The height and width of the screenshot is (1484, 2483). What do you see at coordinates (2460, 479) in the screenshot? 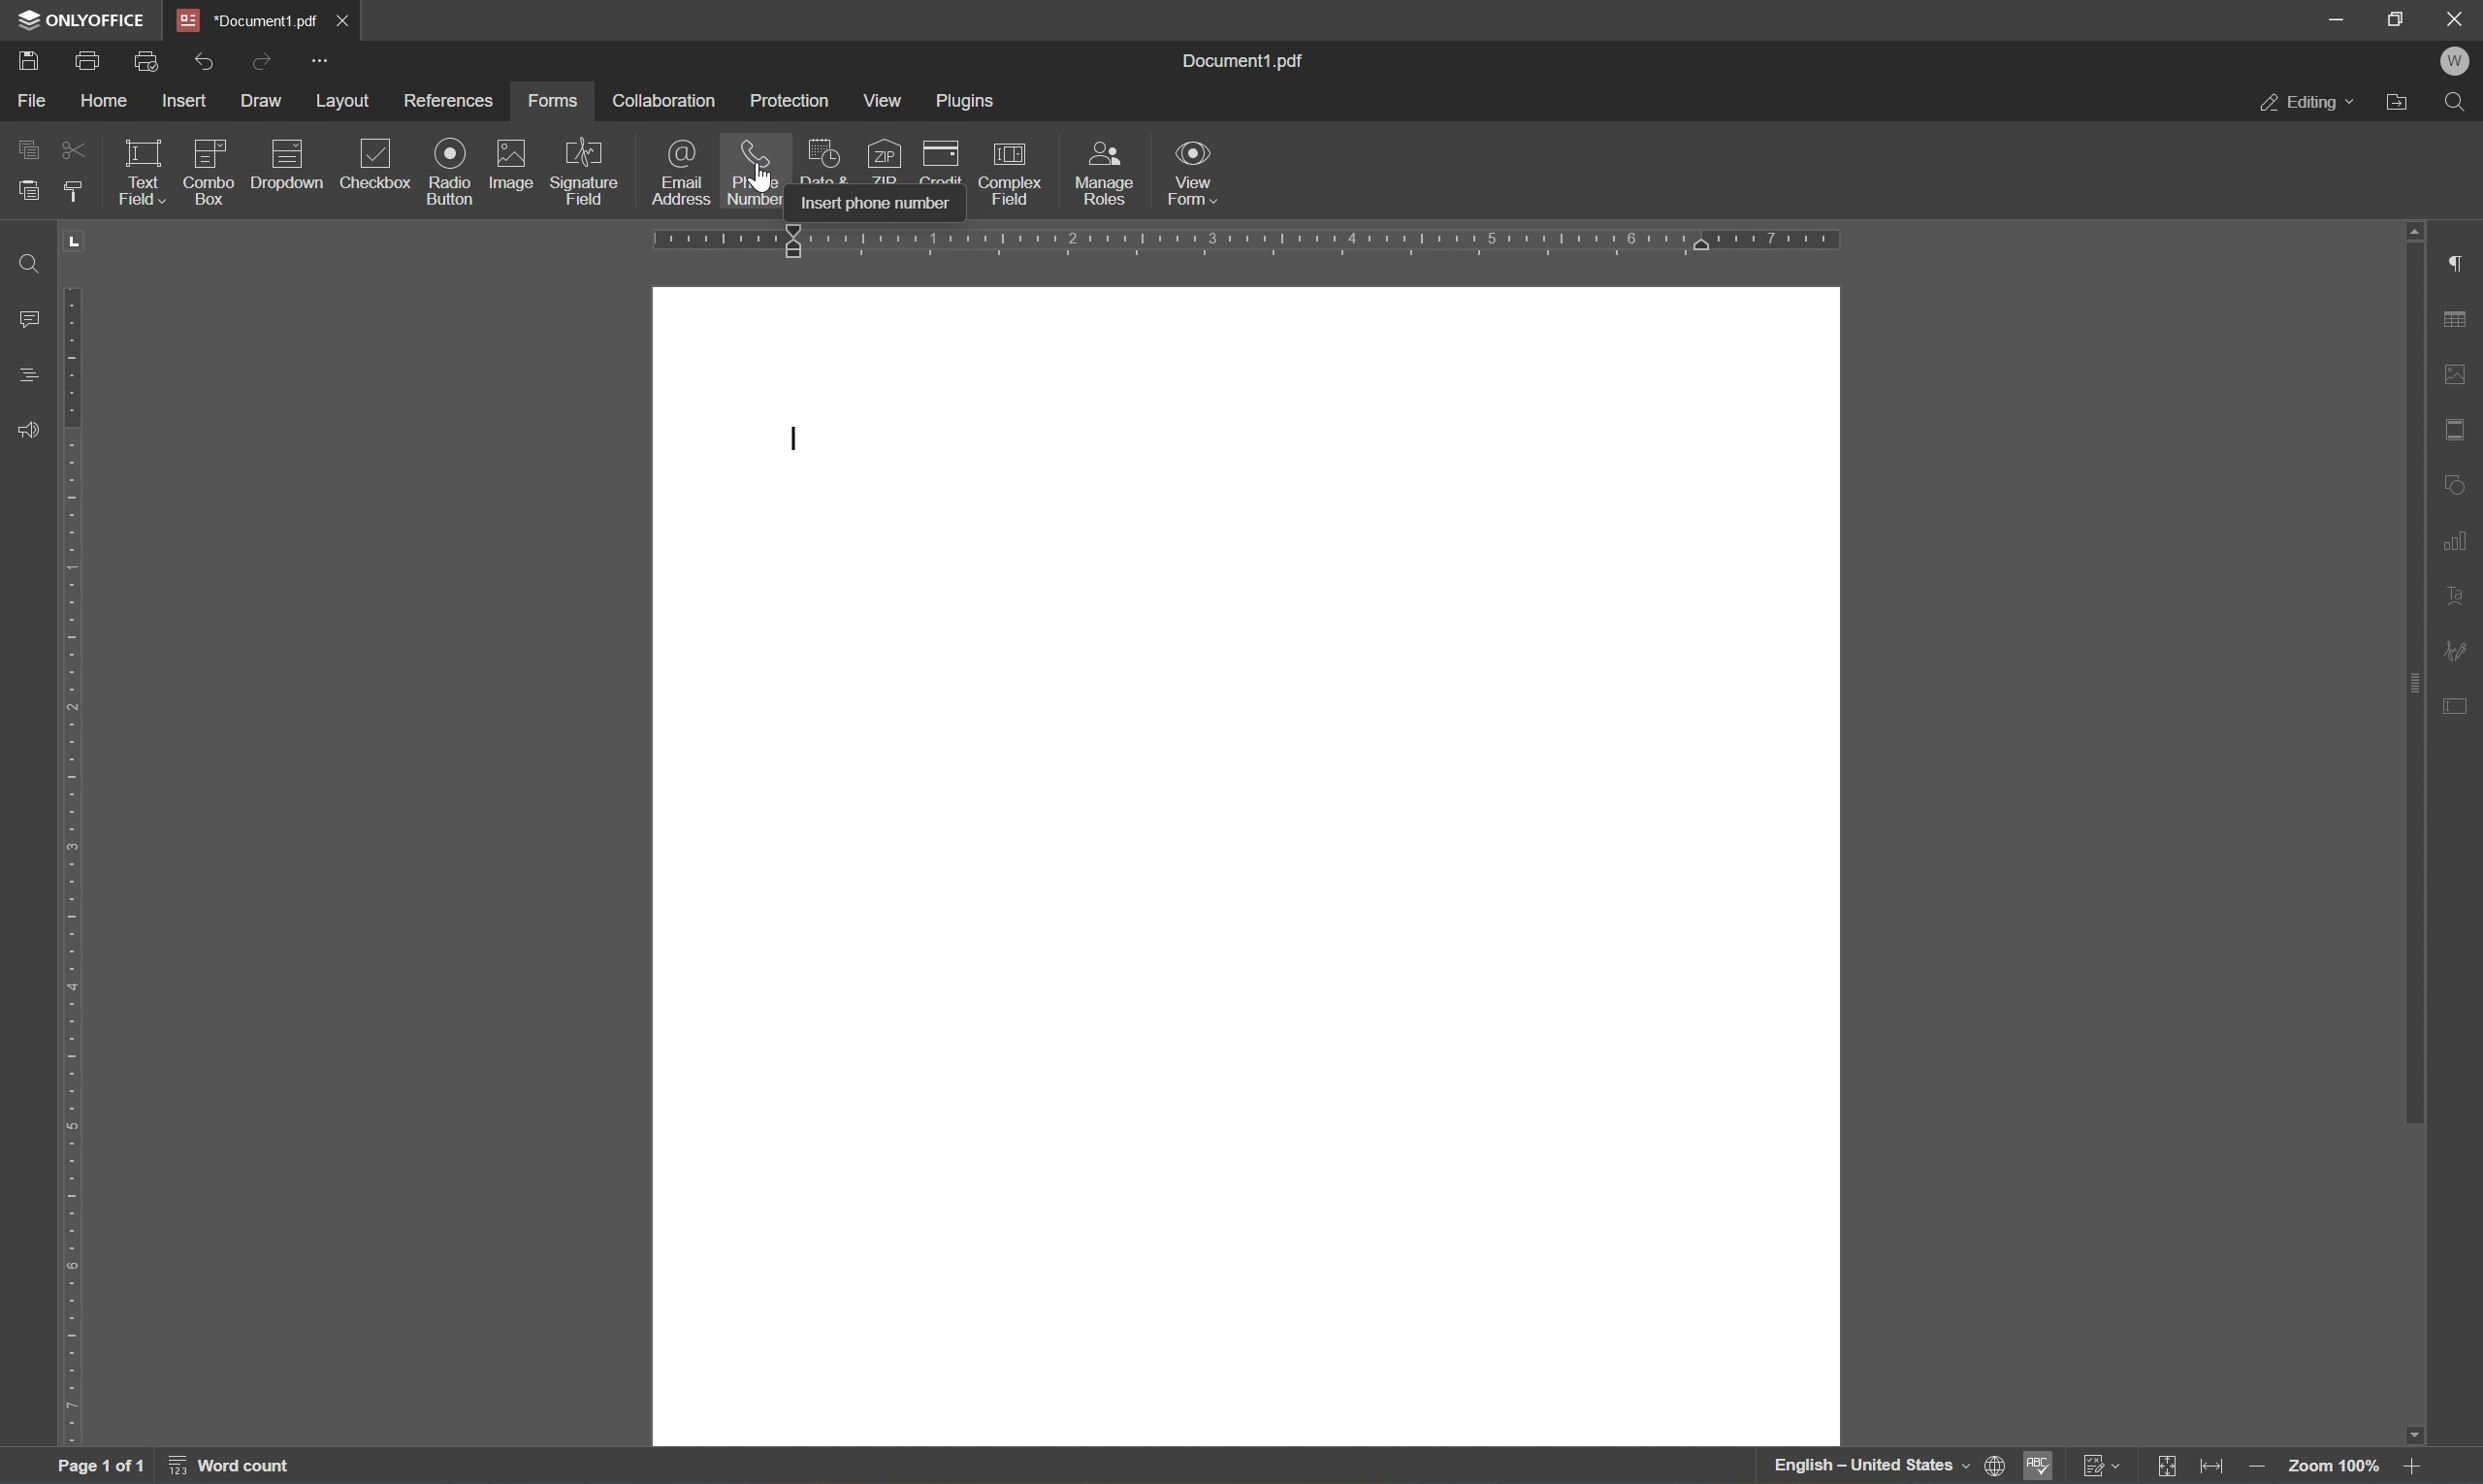
I see `shape settings` at bounding box center [2460, 479].